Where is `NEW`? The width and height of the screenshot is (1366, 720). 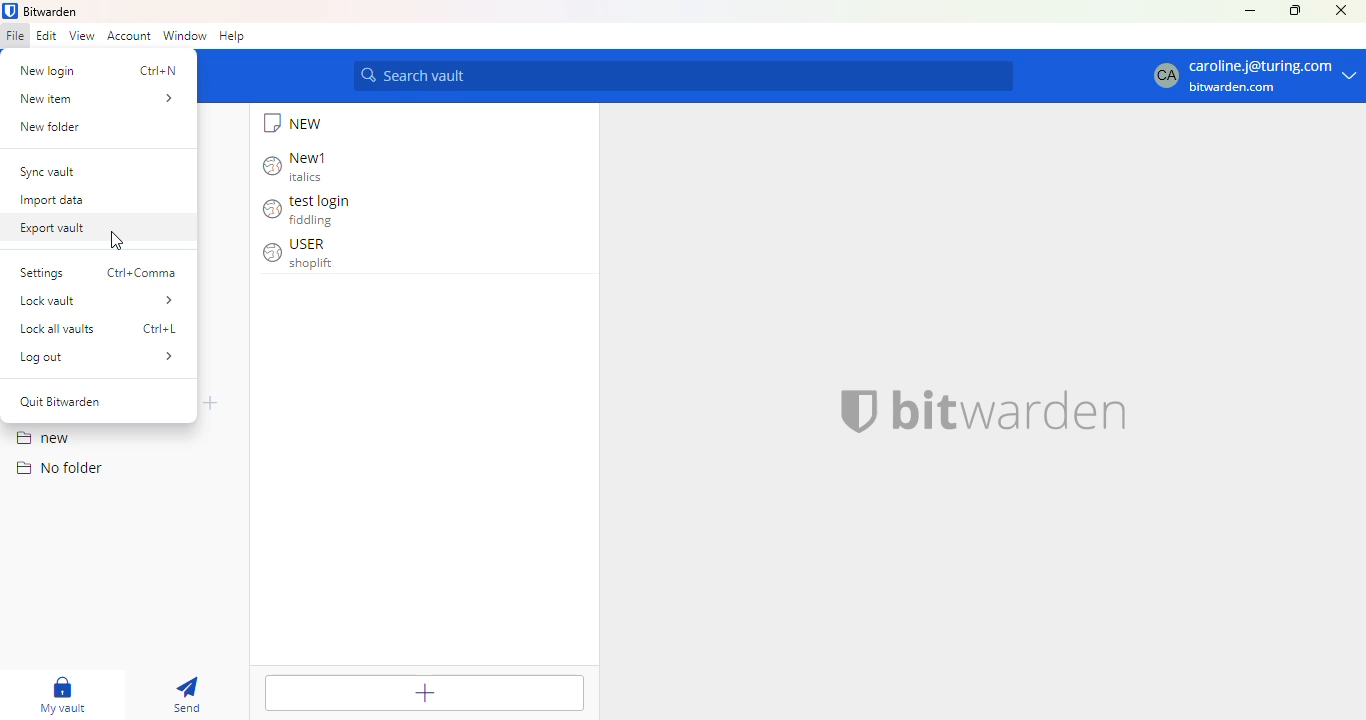 NEW is located at coordinates (295, 123).